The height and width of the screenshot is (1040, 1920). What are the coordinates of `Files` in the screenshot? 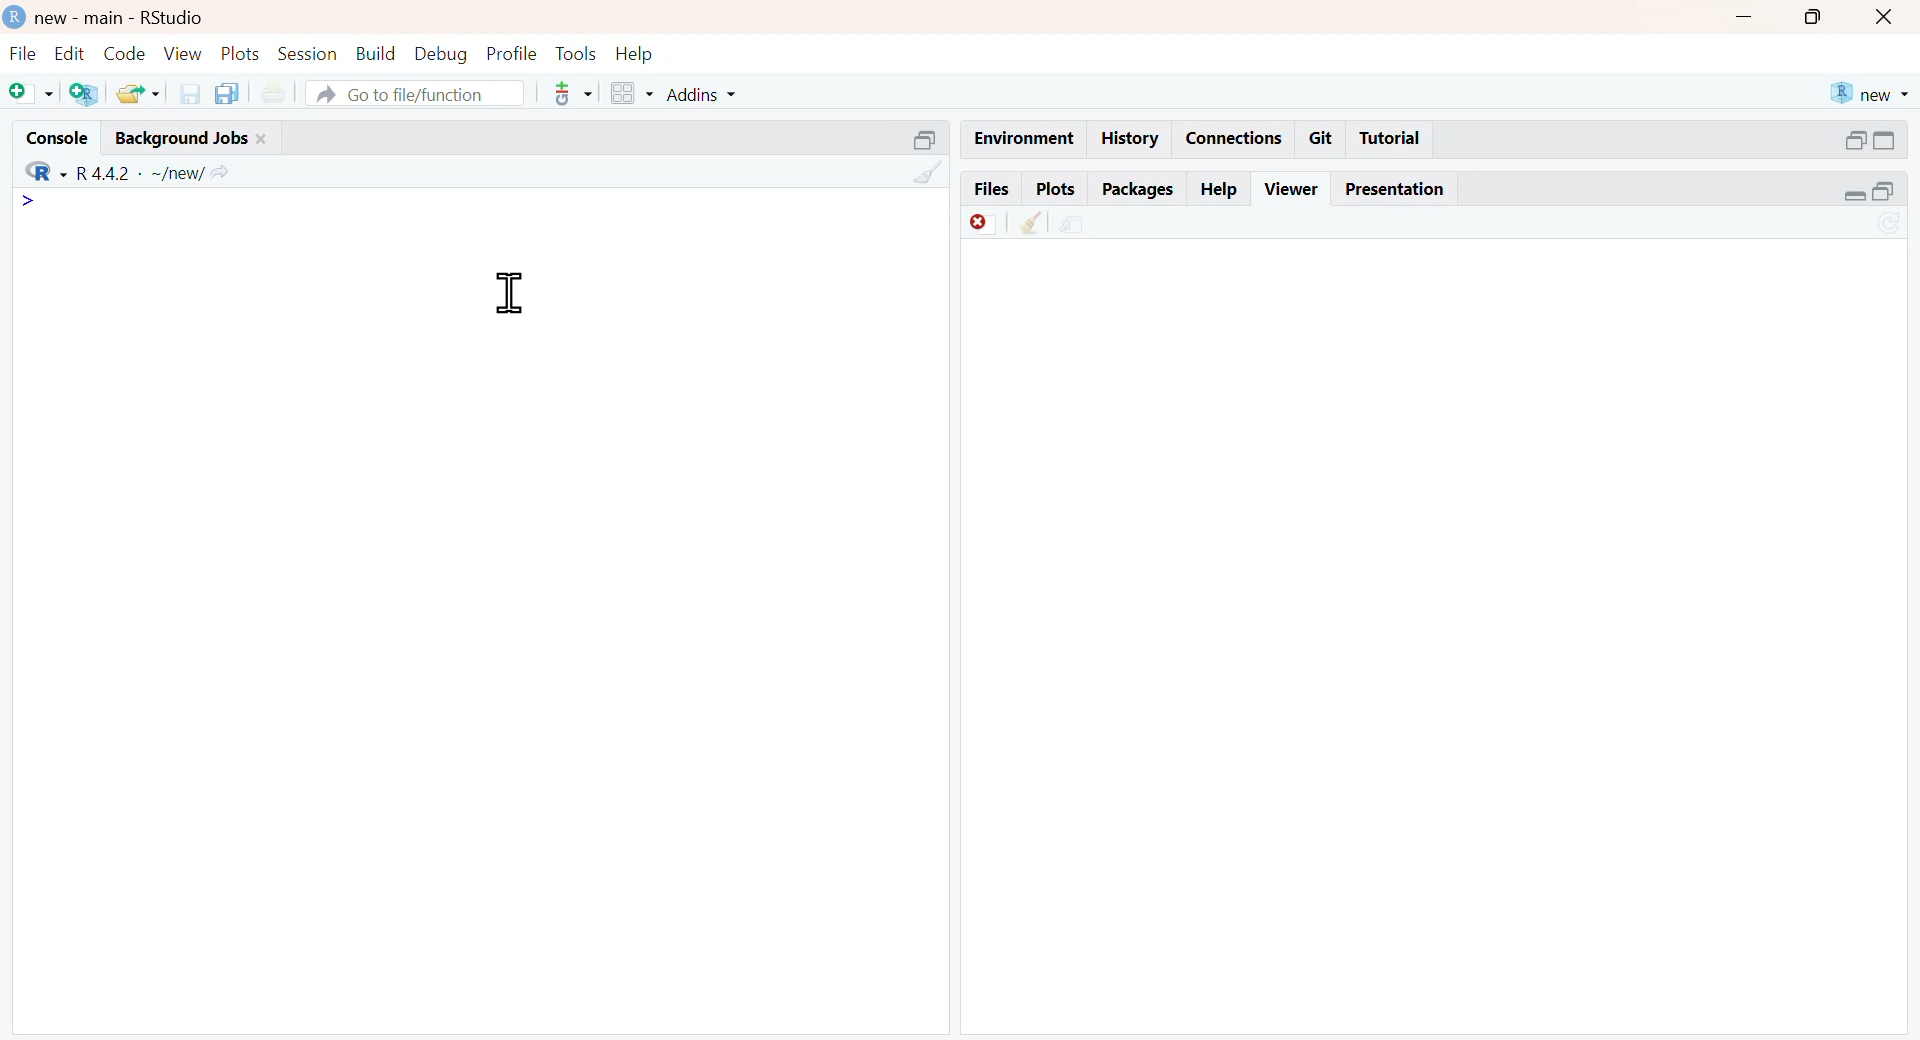 It's located at (985, 187).